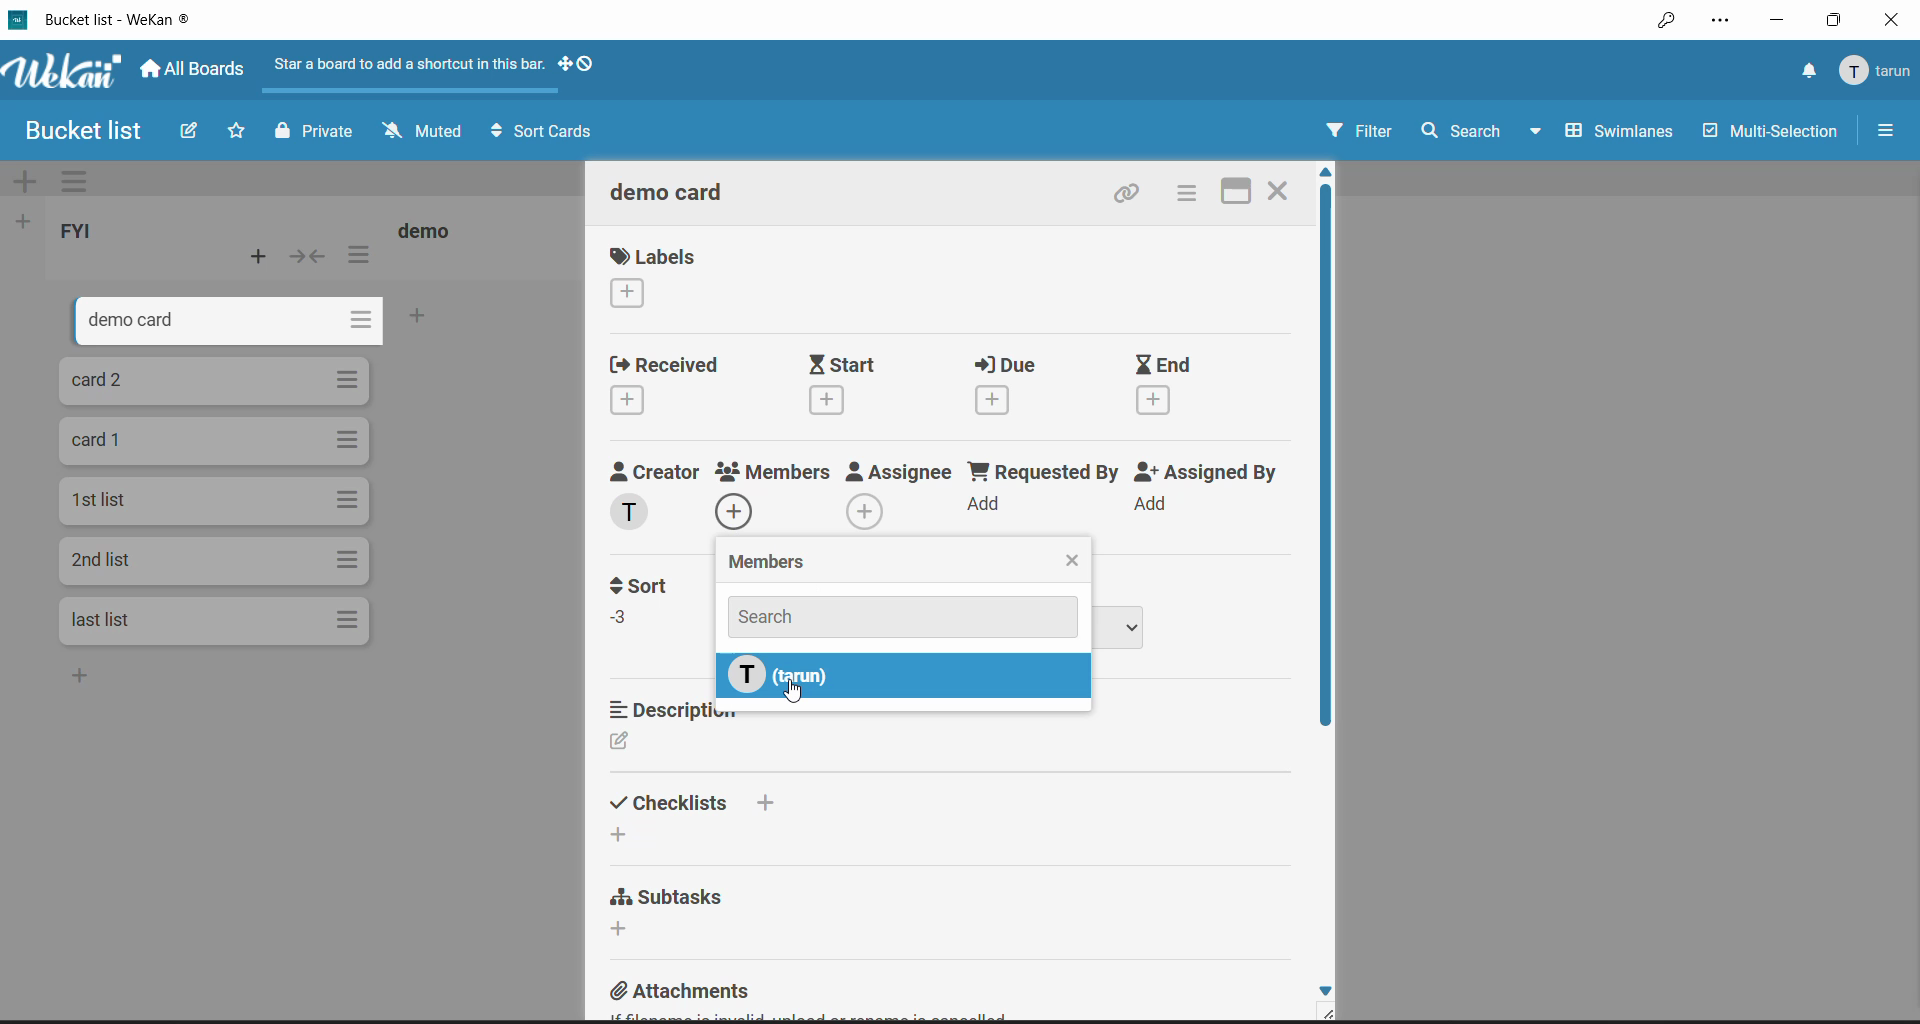 The image size is (1920, 1024). Describe the element at coordinates (103, 560) in the screenshot. I see `card title` at that location.